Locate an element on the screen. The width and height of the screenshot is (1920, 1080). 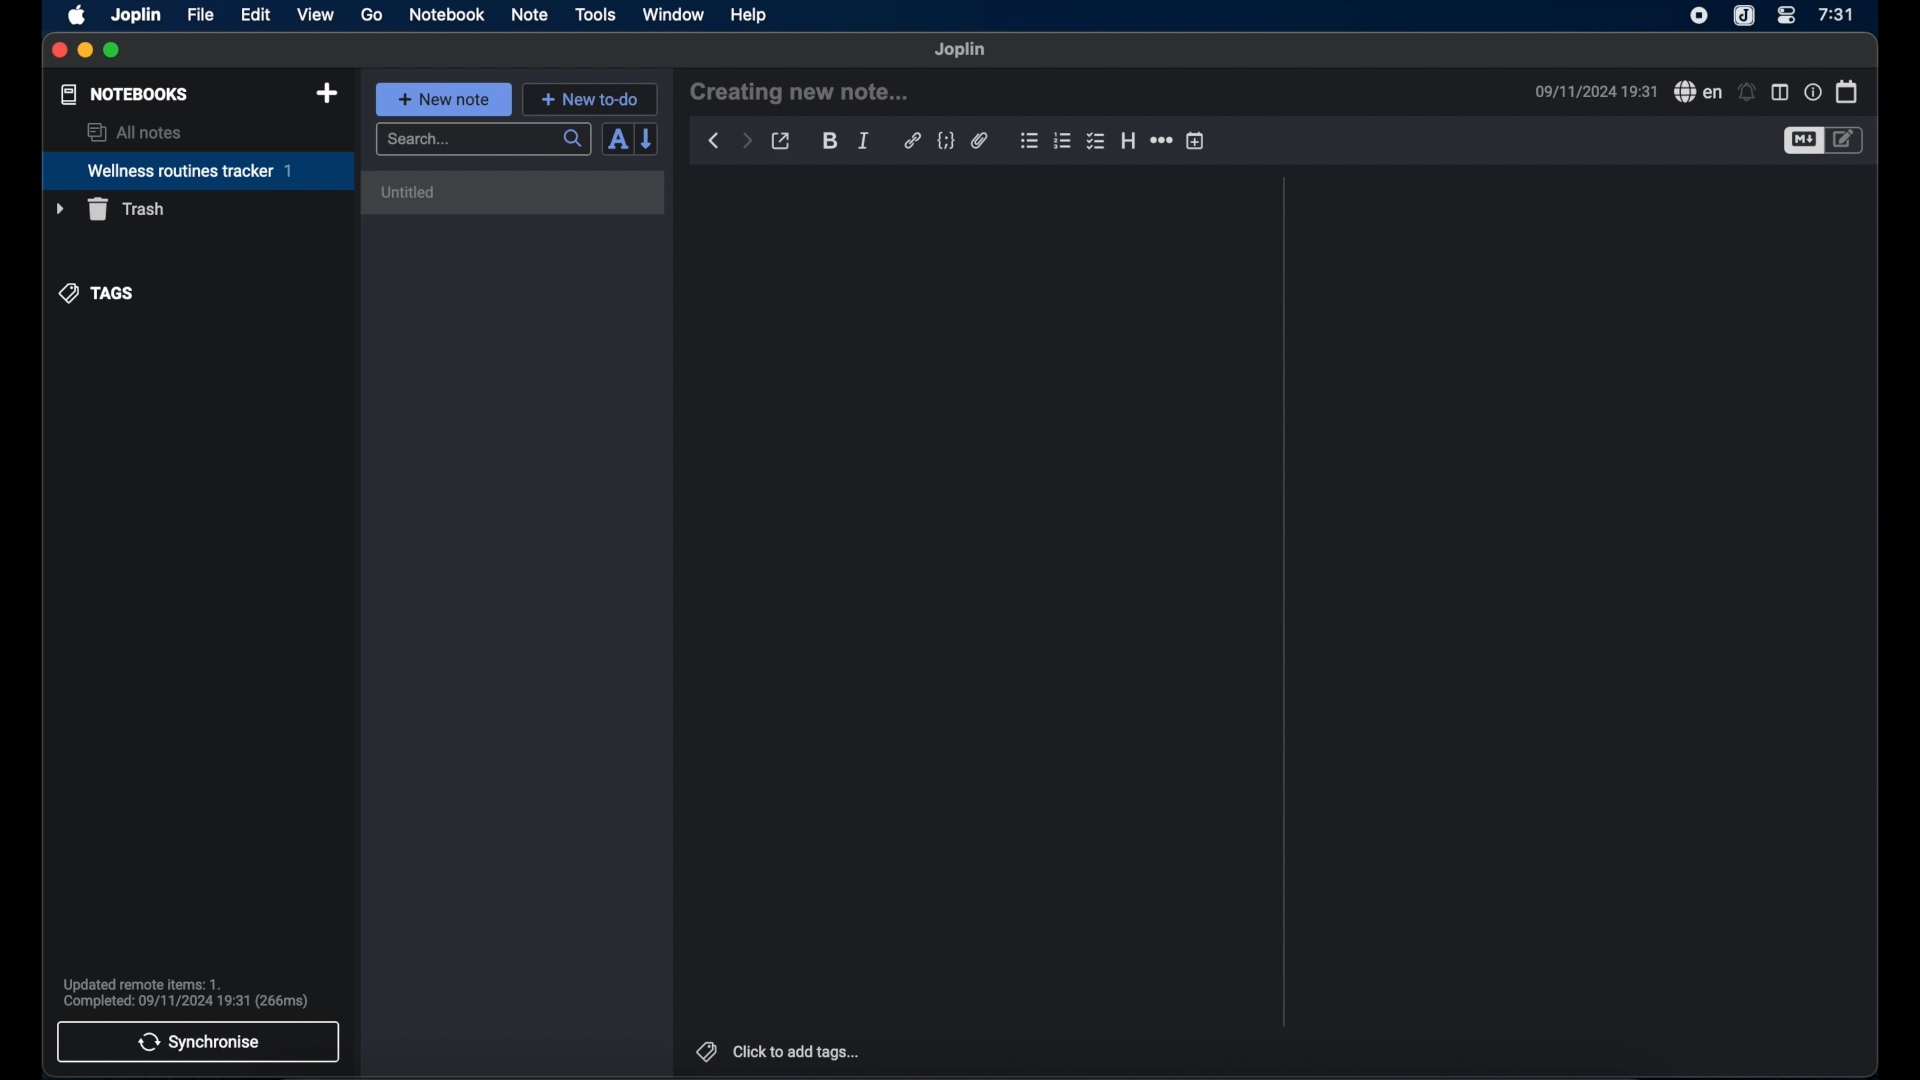
click to add tags is located at coordinates (798, 1051).